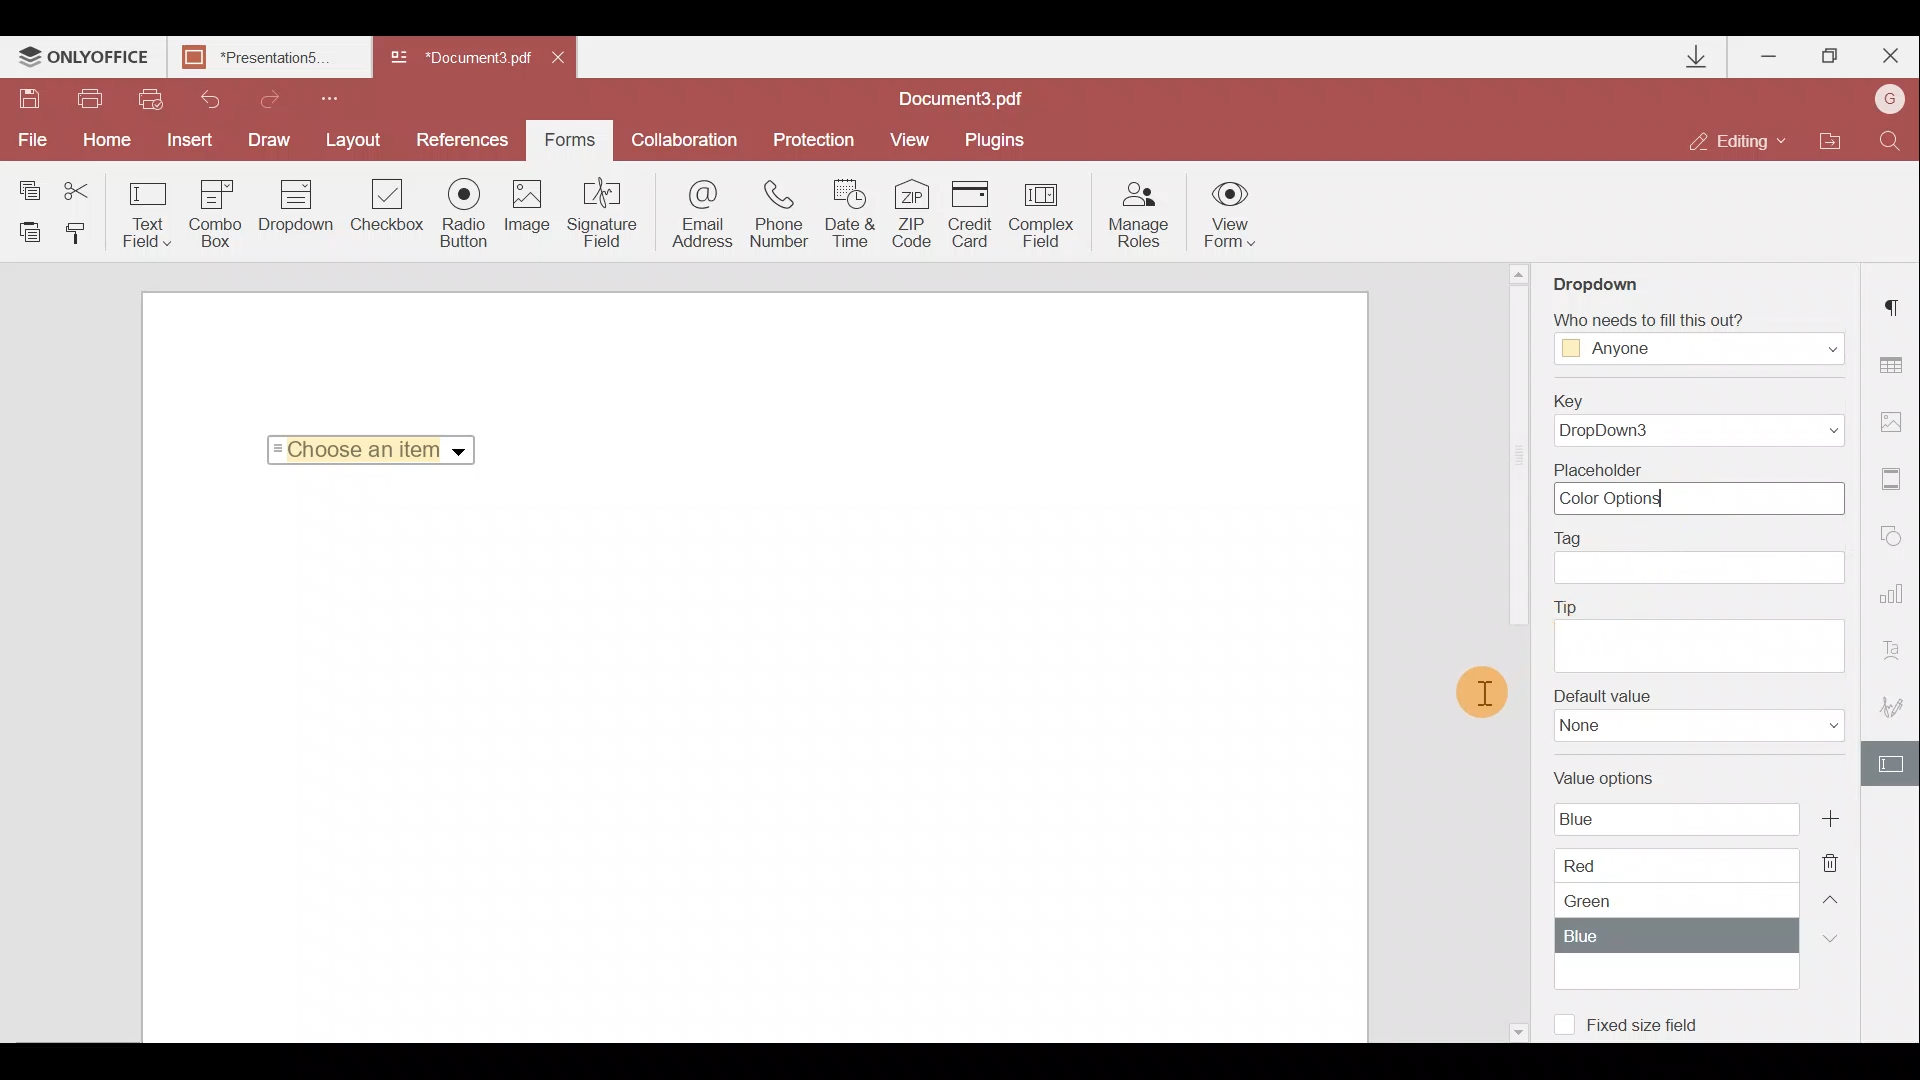  I want to click on Forms, so click(570, 140).